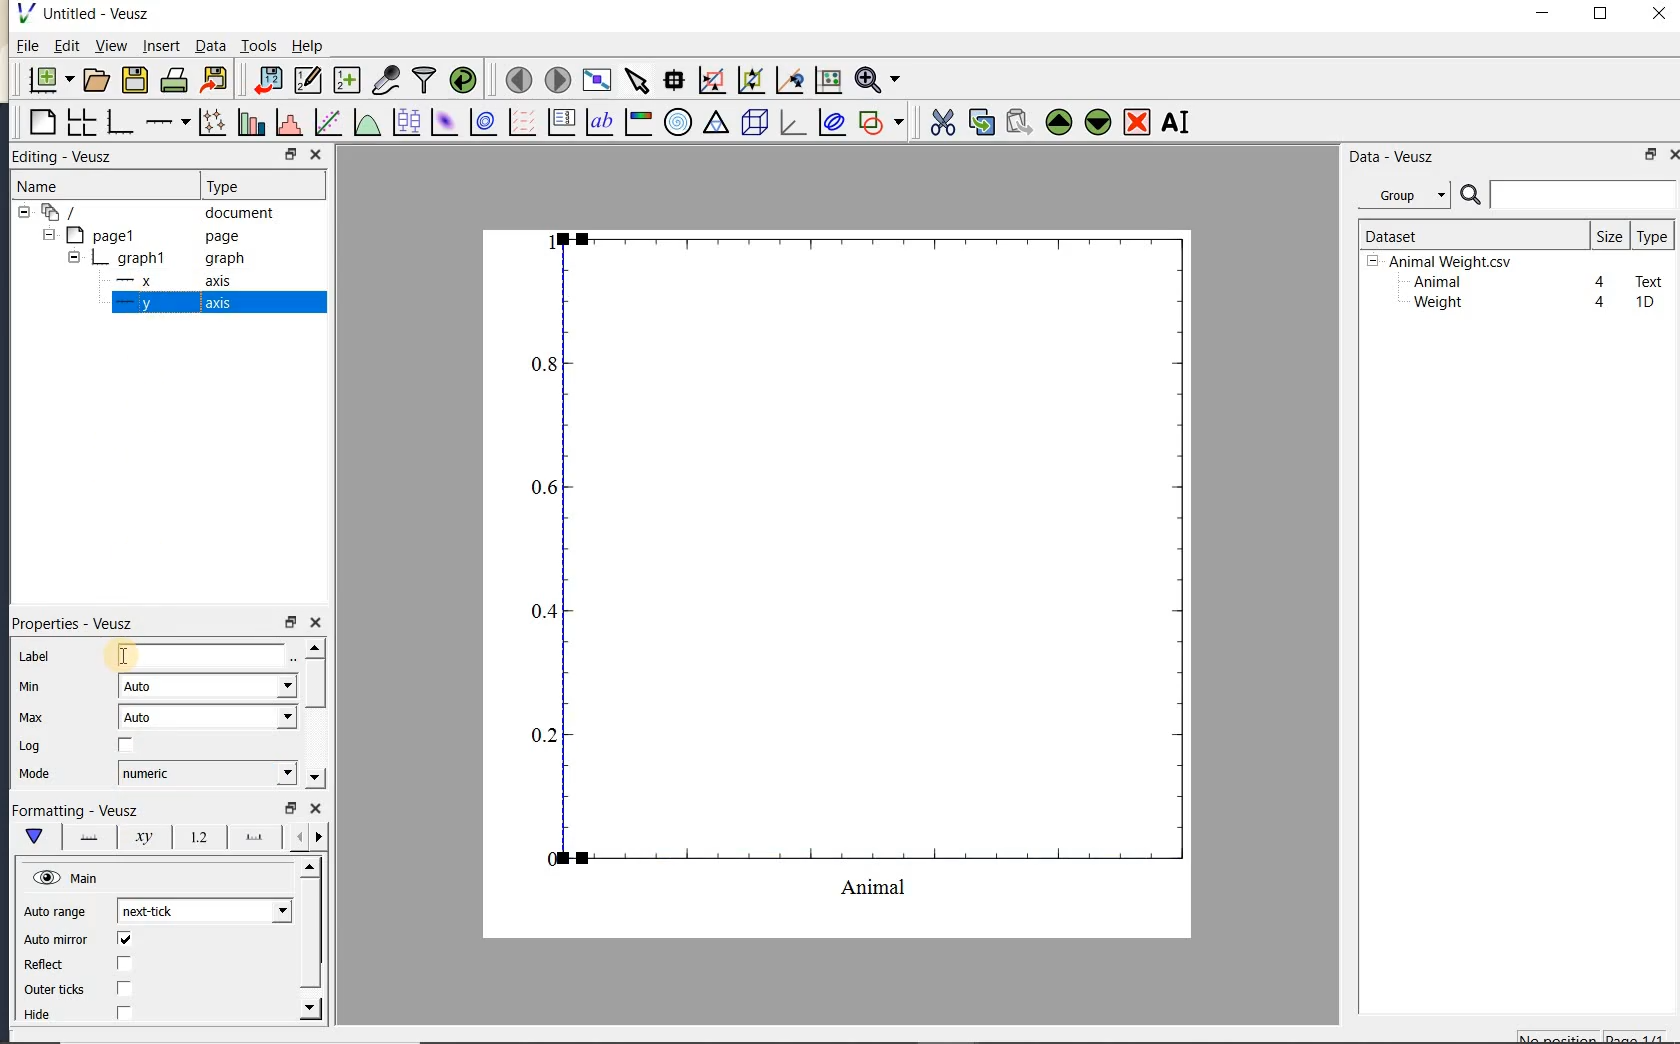  What do you see at coordinates (463, 78) in the screenshot?
I see `reload linked datasets` at bounding box center [463, 78].